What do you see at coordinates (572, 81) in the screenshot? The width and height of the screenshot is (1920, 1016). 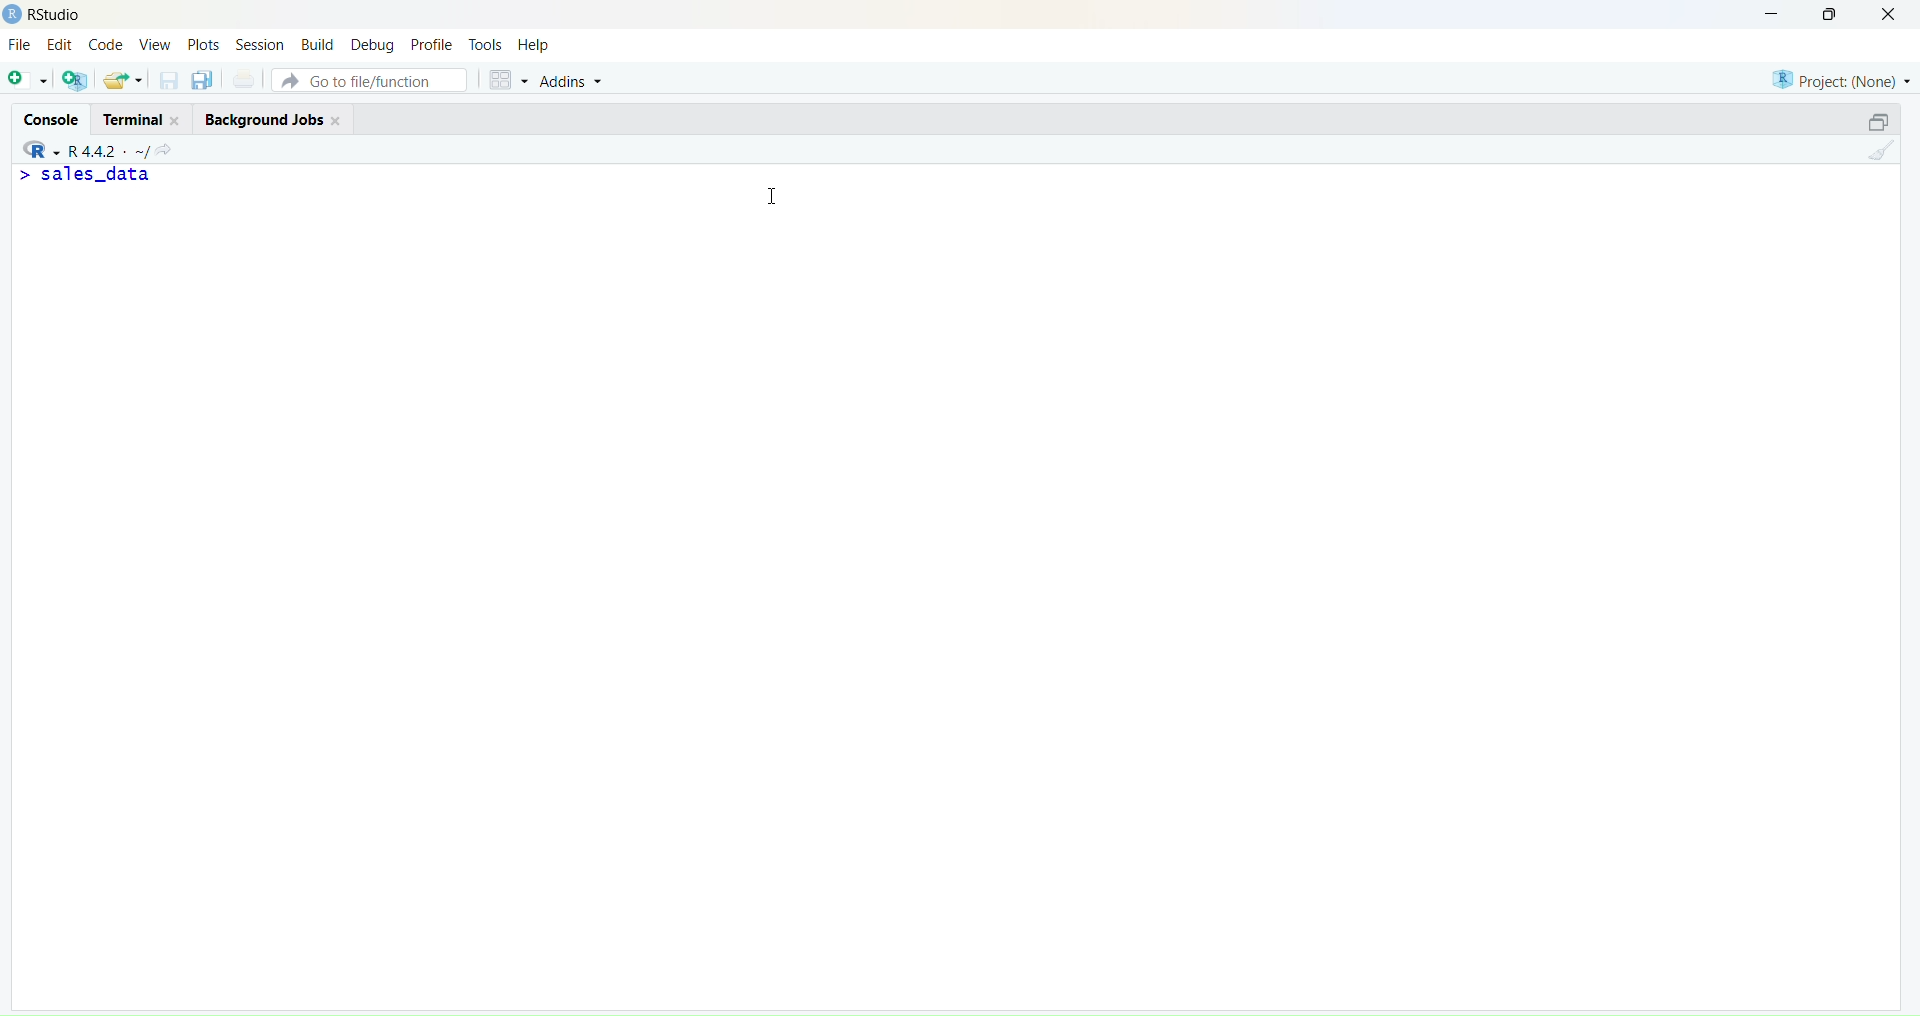 I see `Addins ~` at bounding box center [572, 81].